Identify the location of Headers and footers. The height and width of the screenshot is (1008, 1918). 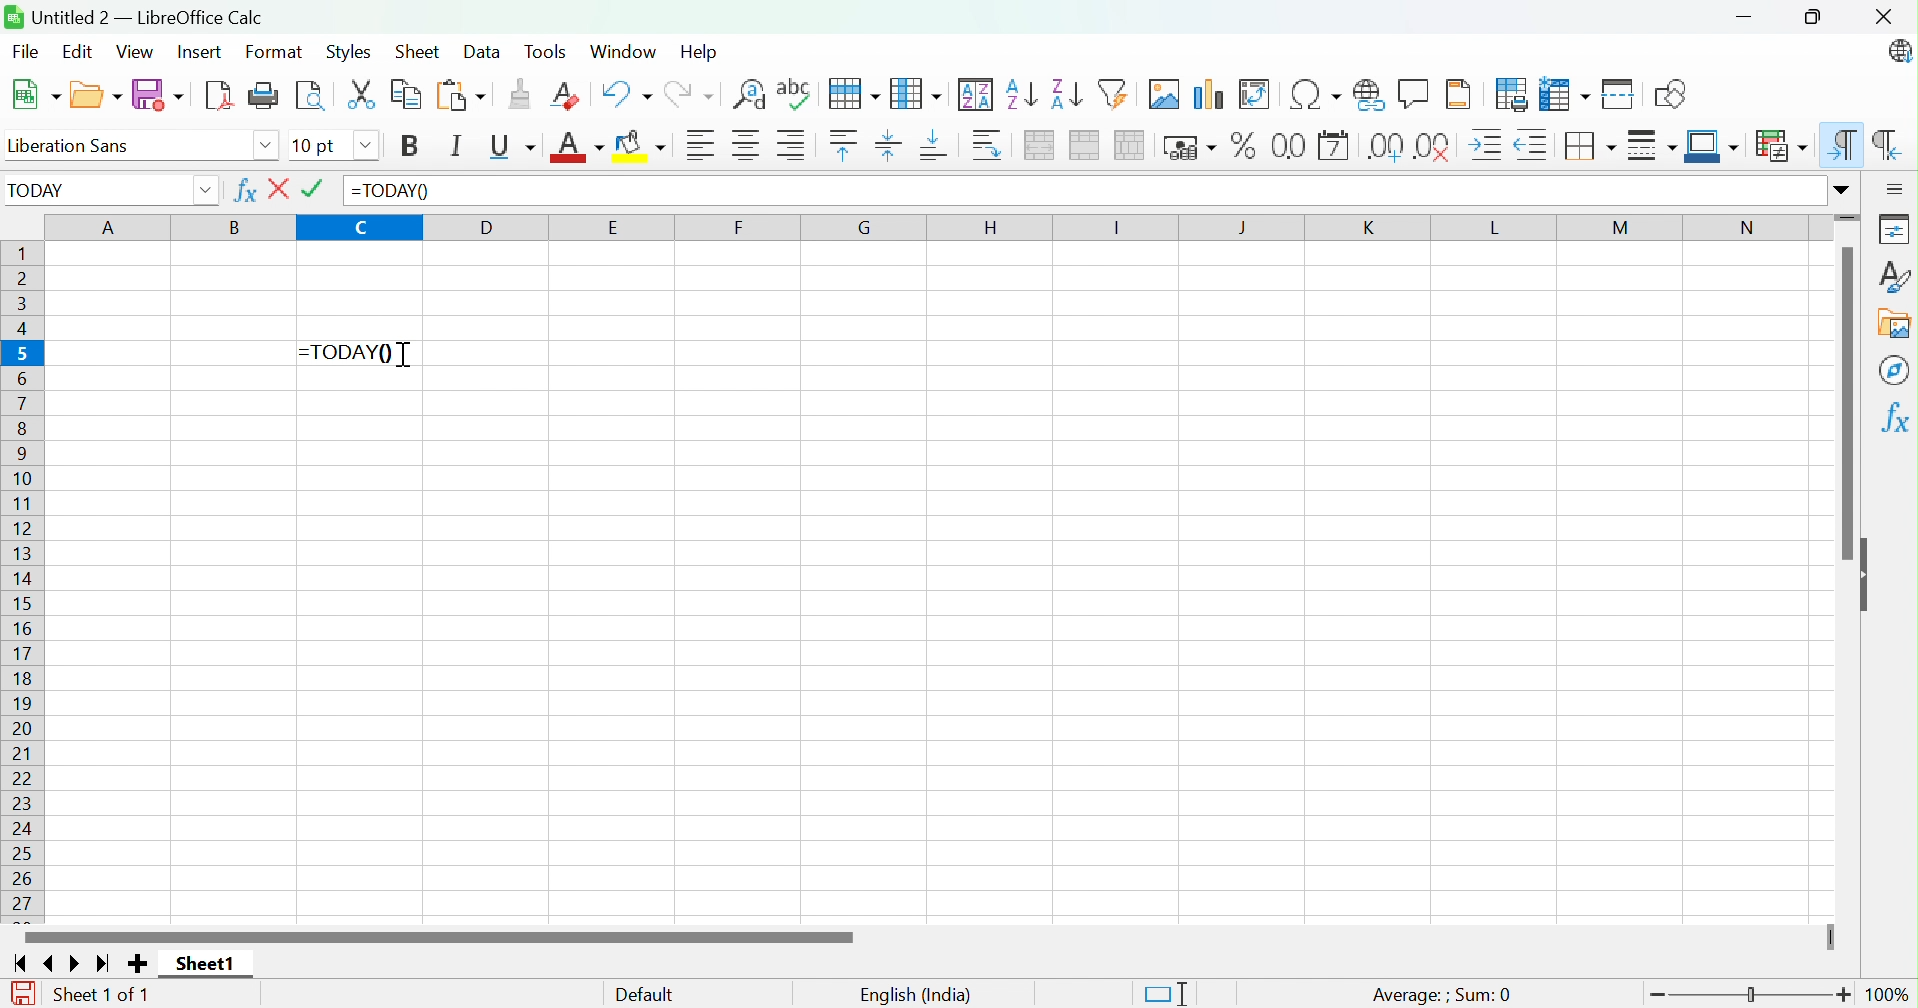
(1459, 92).